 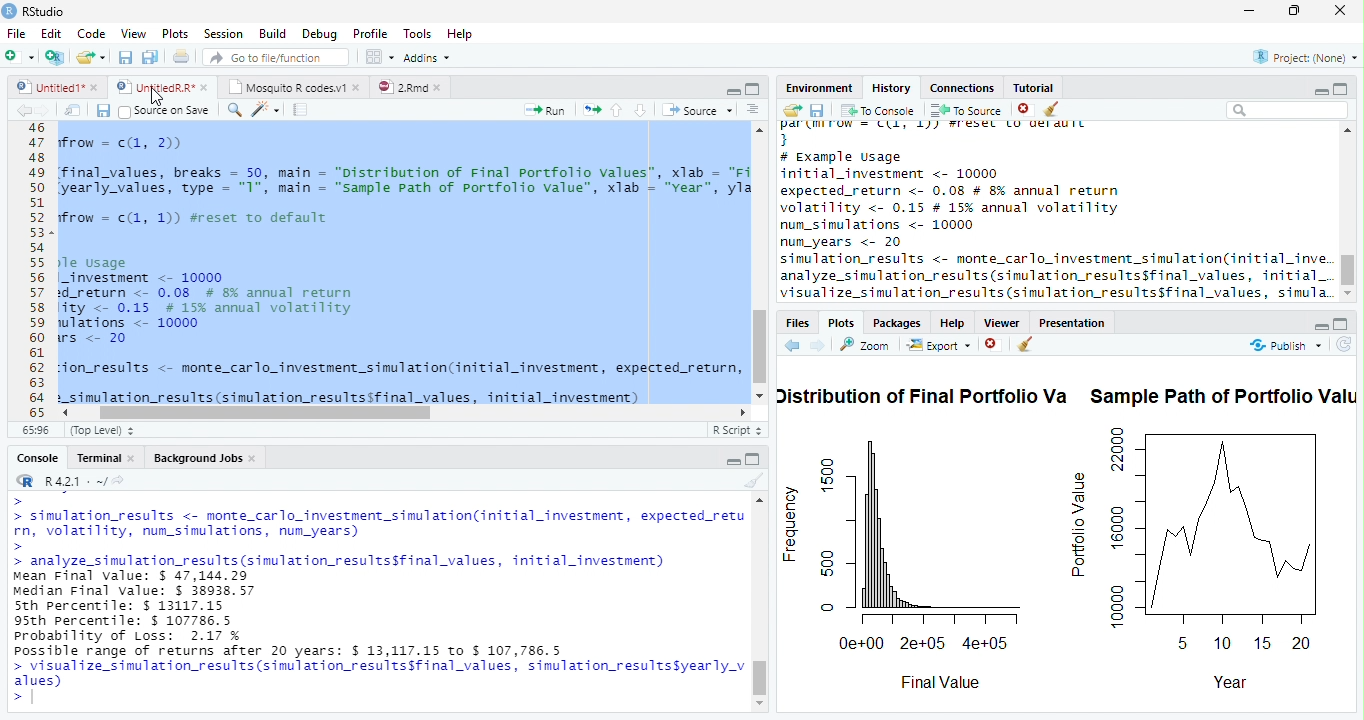 I want to click on R 4.2.1 ~/, so click(x=67, y=479).